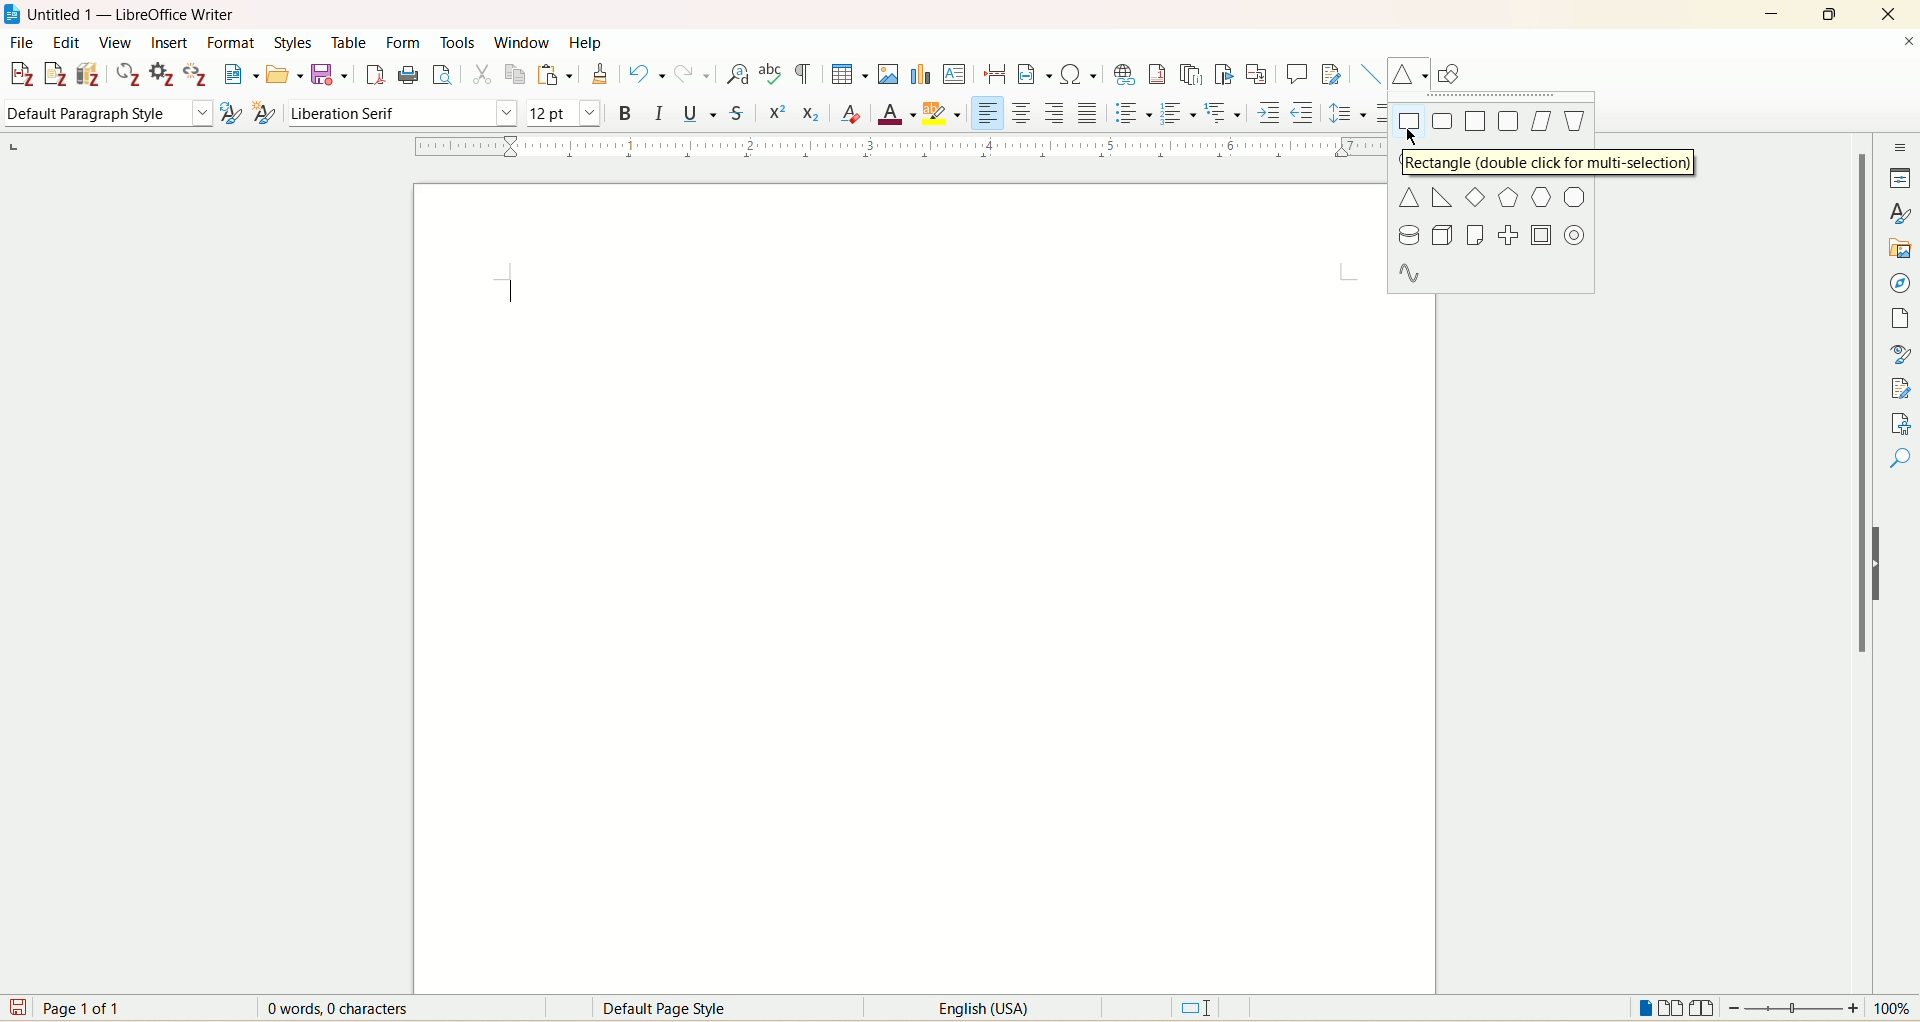  I want to click on font size, so click(564, 111).